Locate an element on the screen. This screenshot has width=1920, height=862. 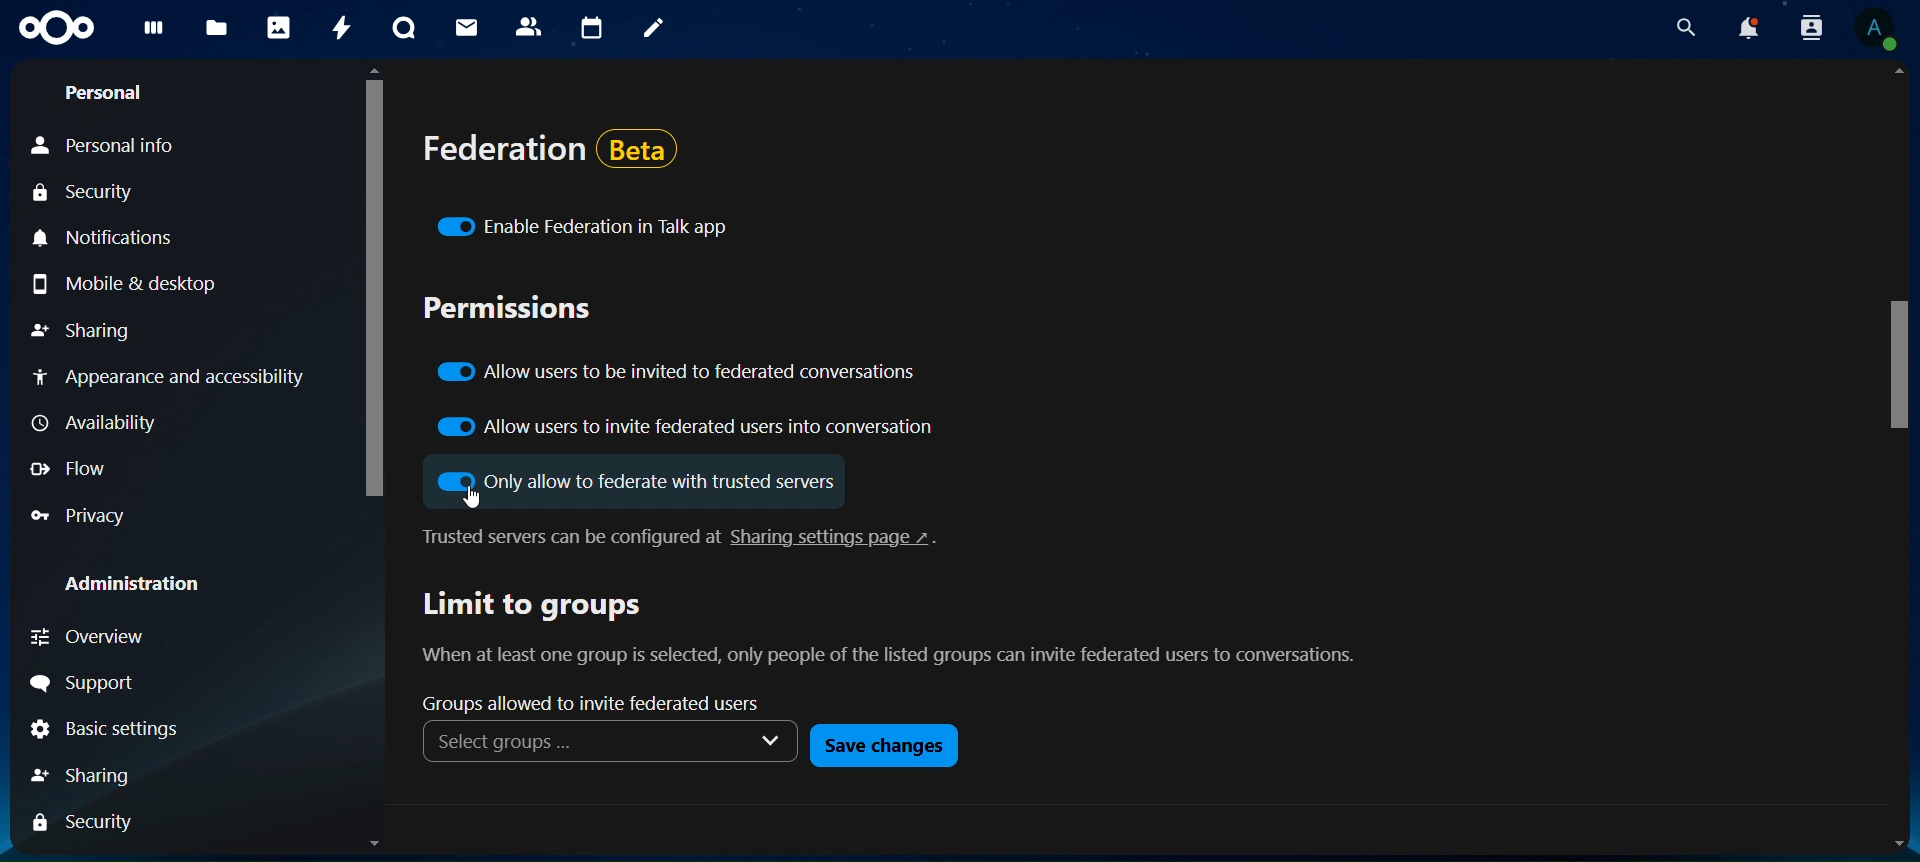
activity is located at coordinates (344, 30).